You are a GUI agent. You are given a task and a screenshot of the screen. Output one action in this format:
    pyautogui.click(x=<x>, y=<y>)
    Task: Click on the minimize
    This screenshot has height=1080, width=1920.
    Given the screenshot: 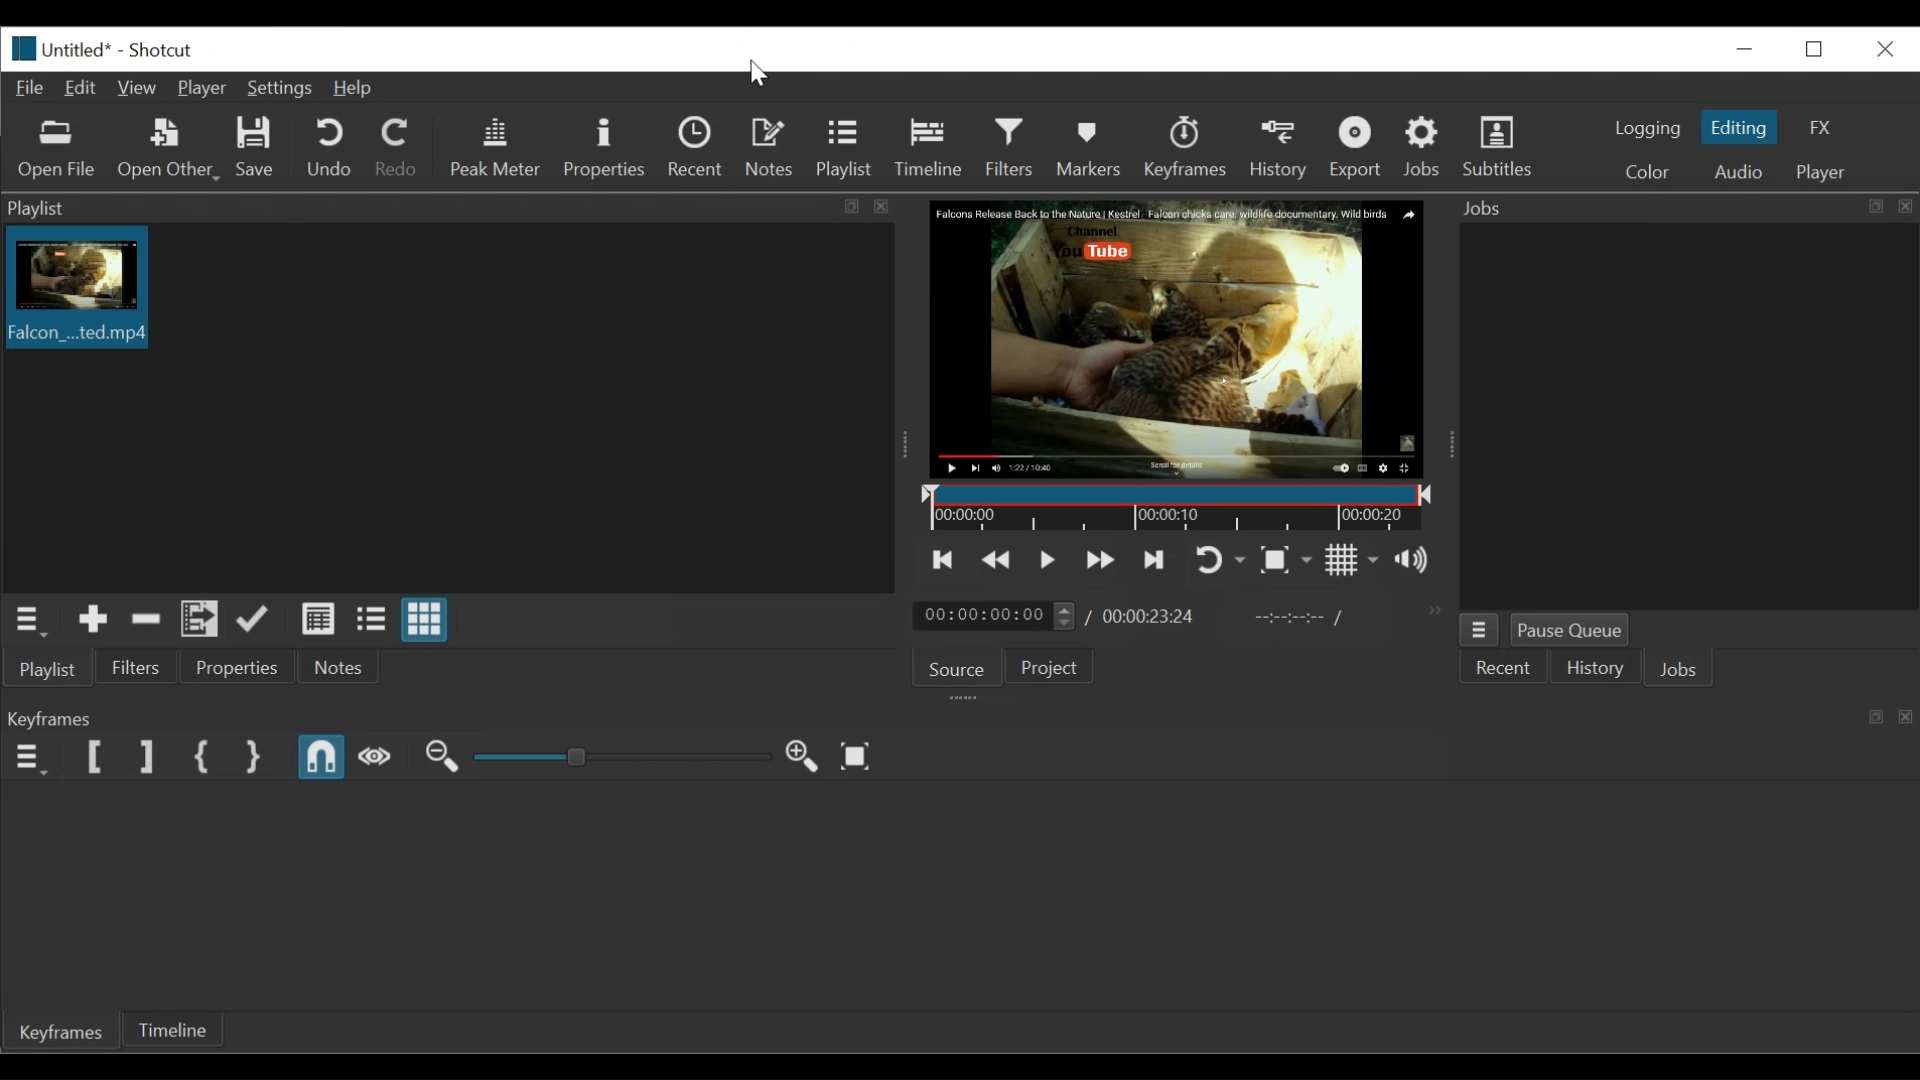 What is the action you would take?
    pyautogui.click(x=1739, y=49)
    